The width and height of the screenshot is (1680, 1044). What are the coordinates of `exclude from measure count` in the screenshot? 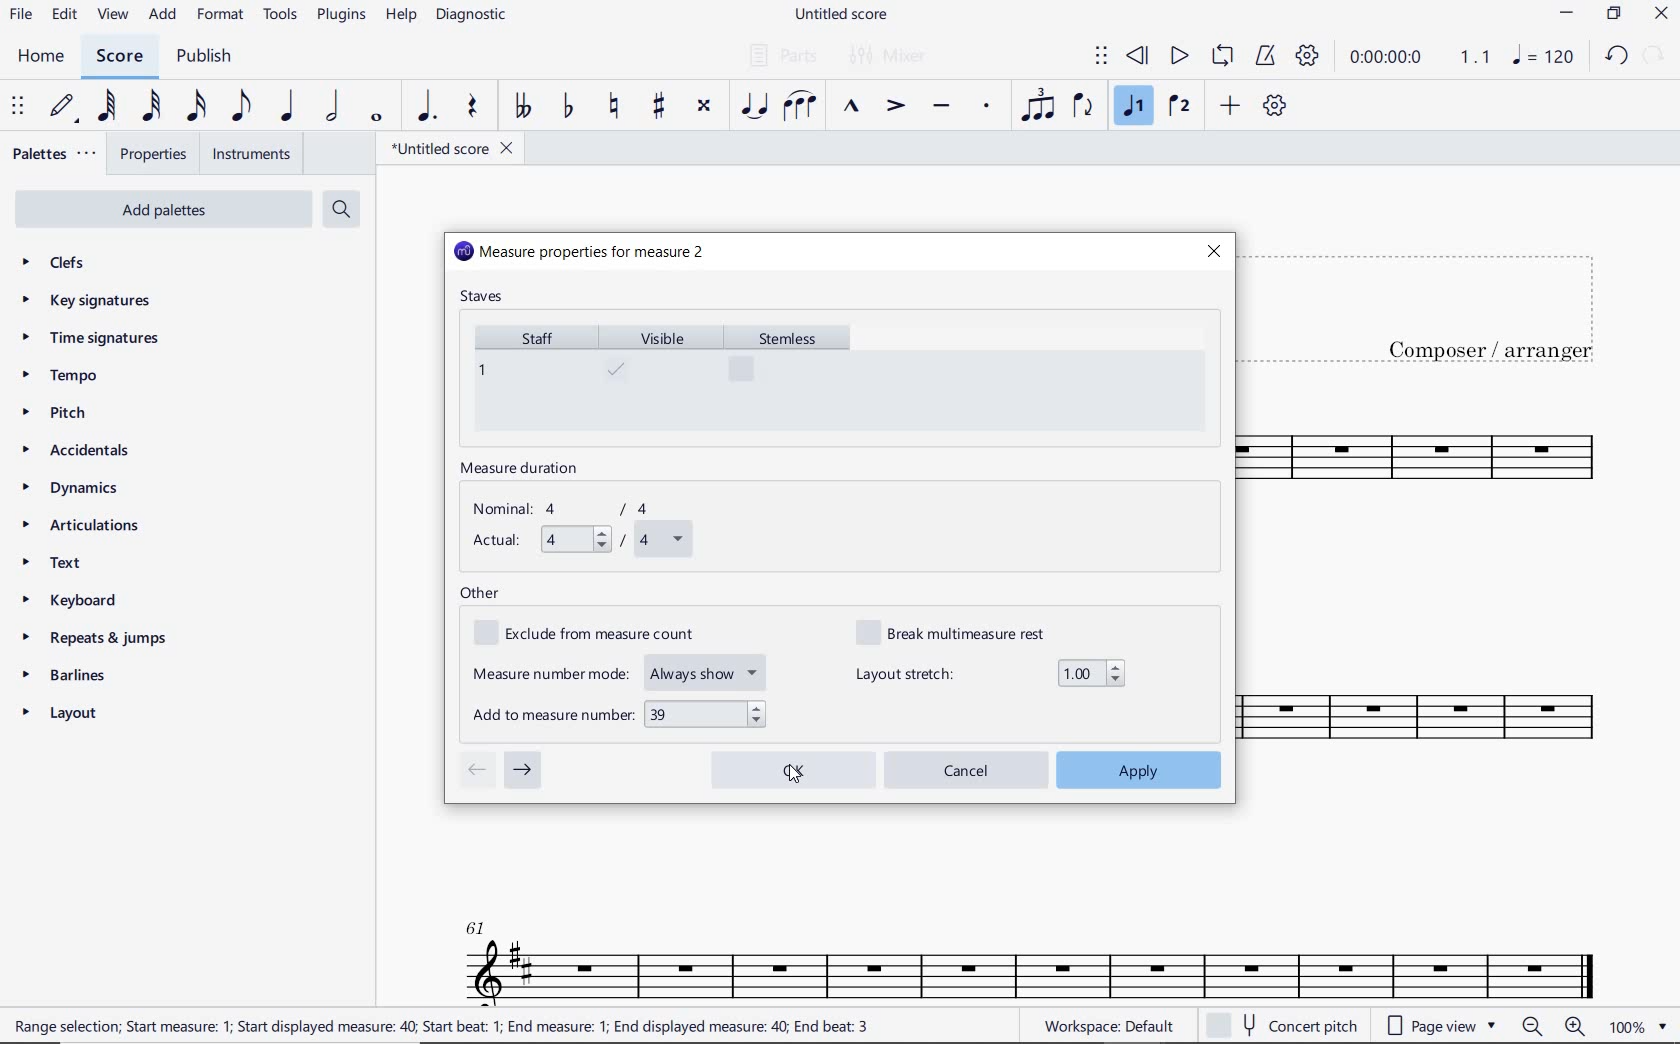 It's located at (596, 634).